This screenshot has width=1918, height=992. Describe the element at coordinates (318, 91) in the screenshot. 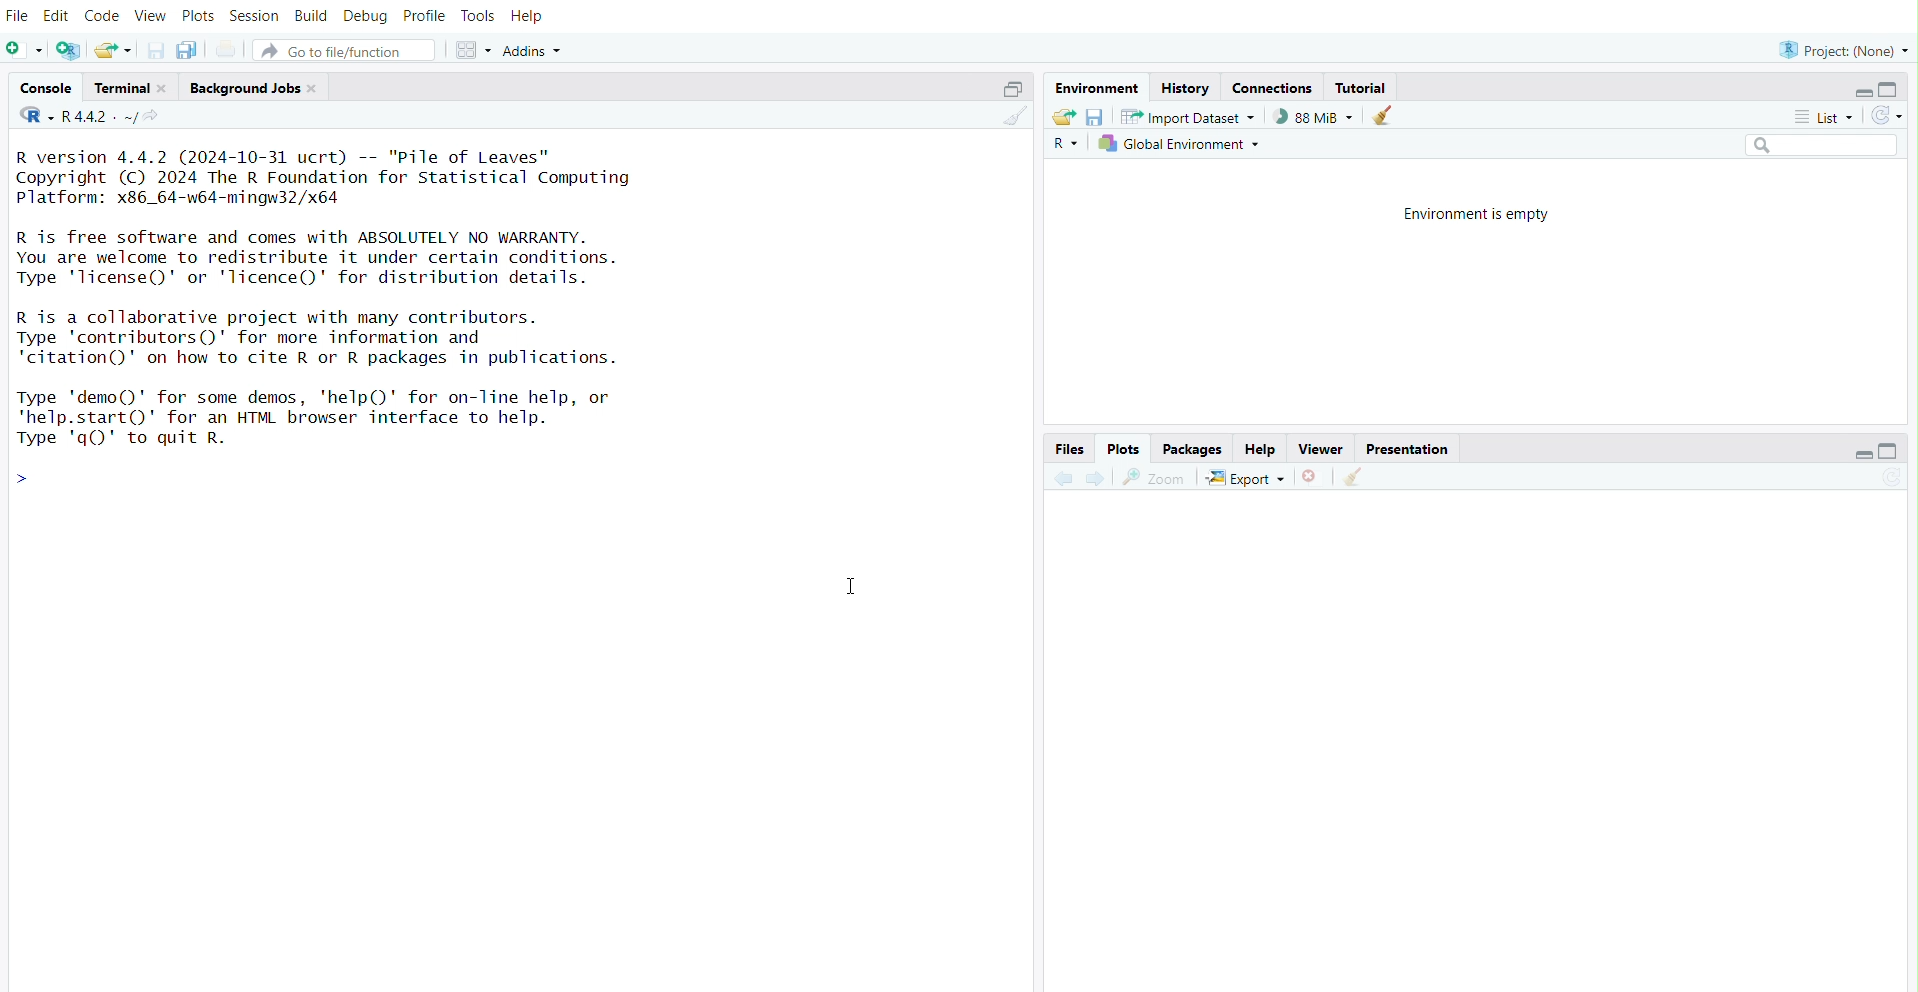

I see `close` at that location.